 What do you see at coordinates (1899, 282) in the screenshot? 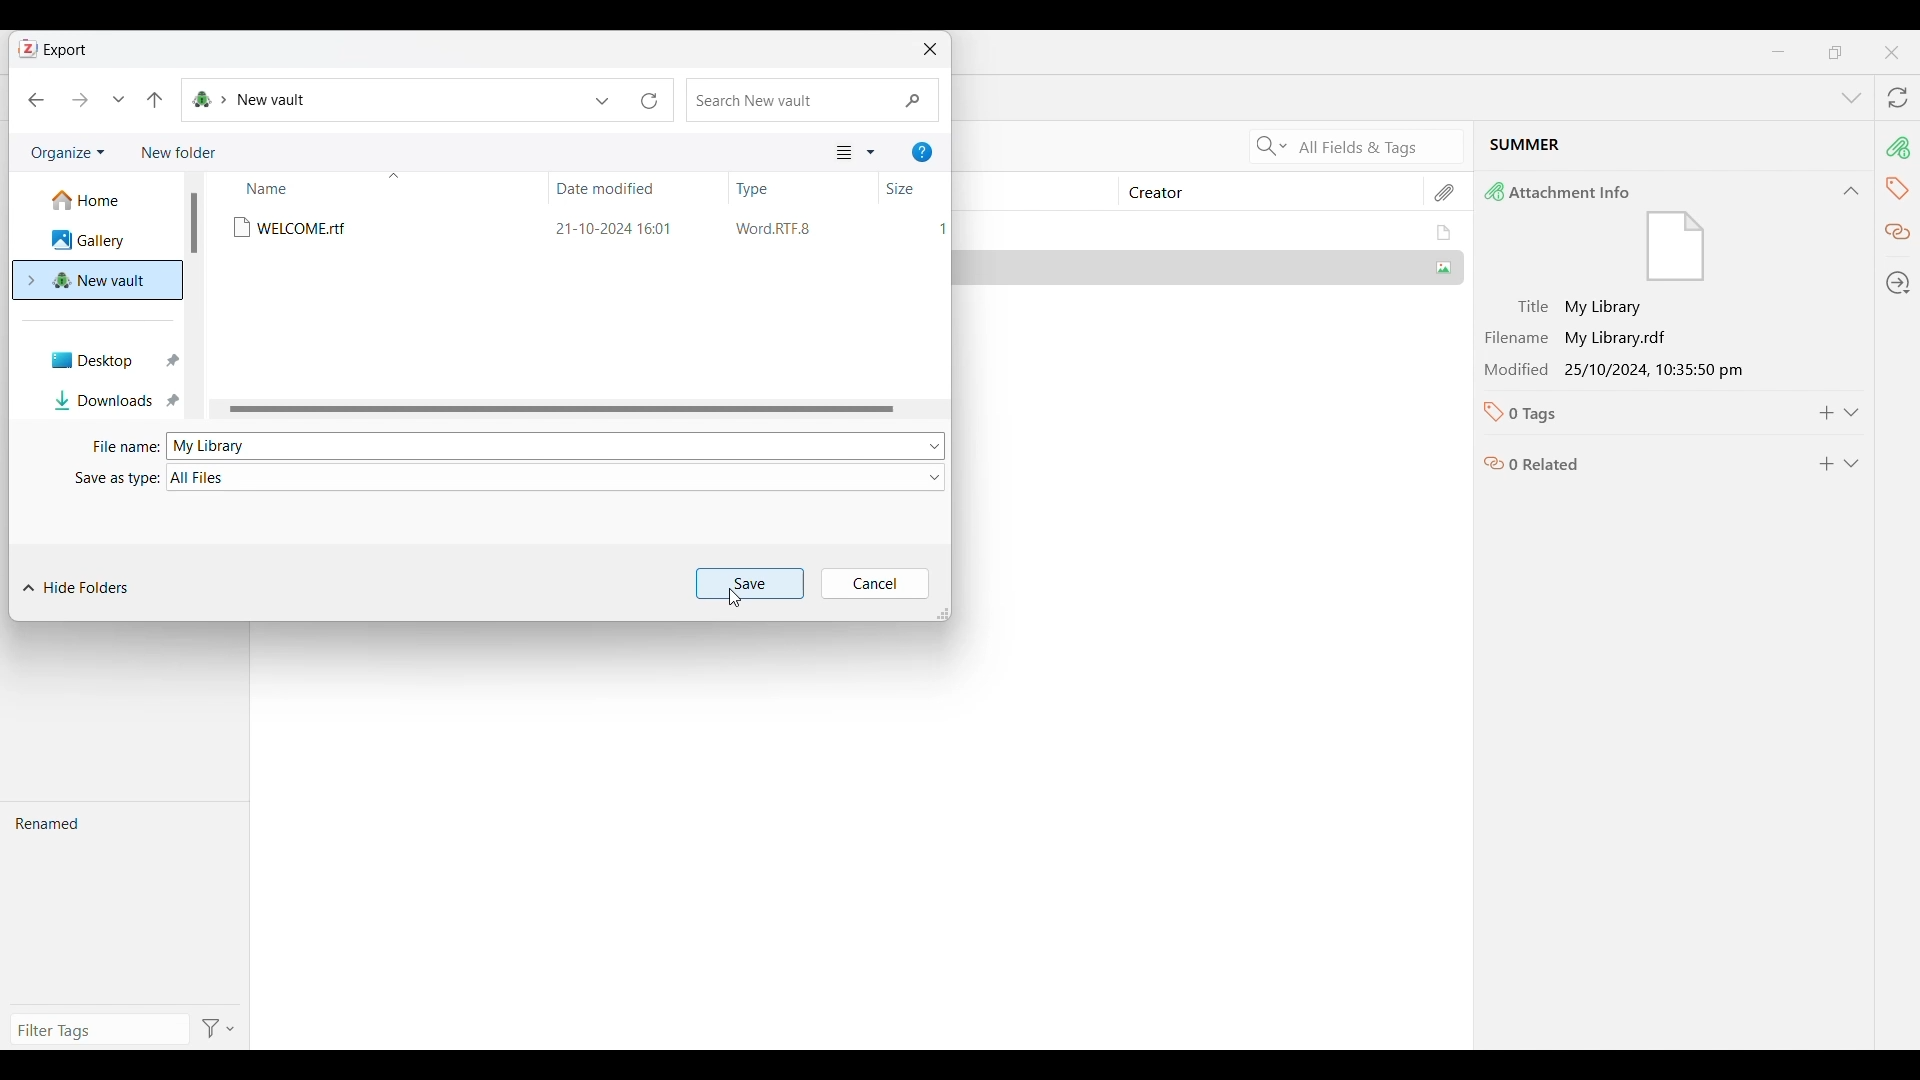
I see `Locate` at bounding box center [1899, 282].